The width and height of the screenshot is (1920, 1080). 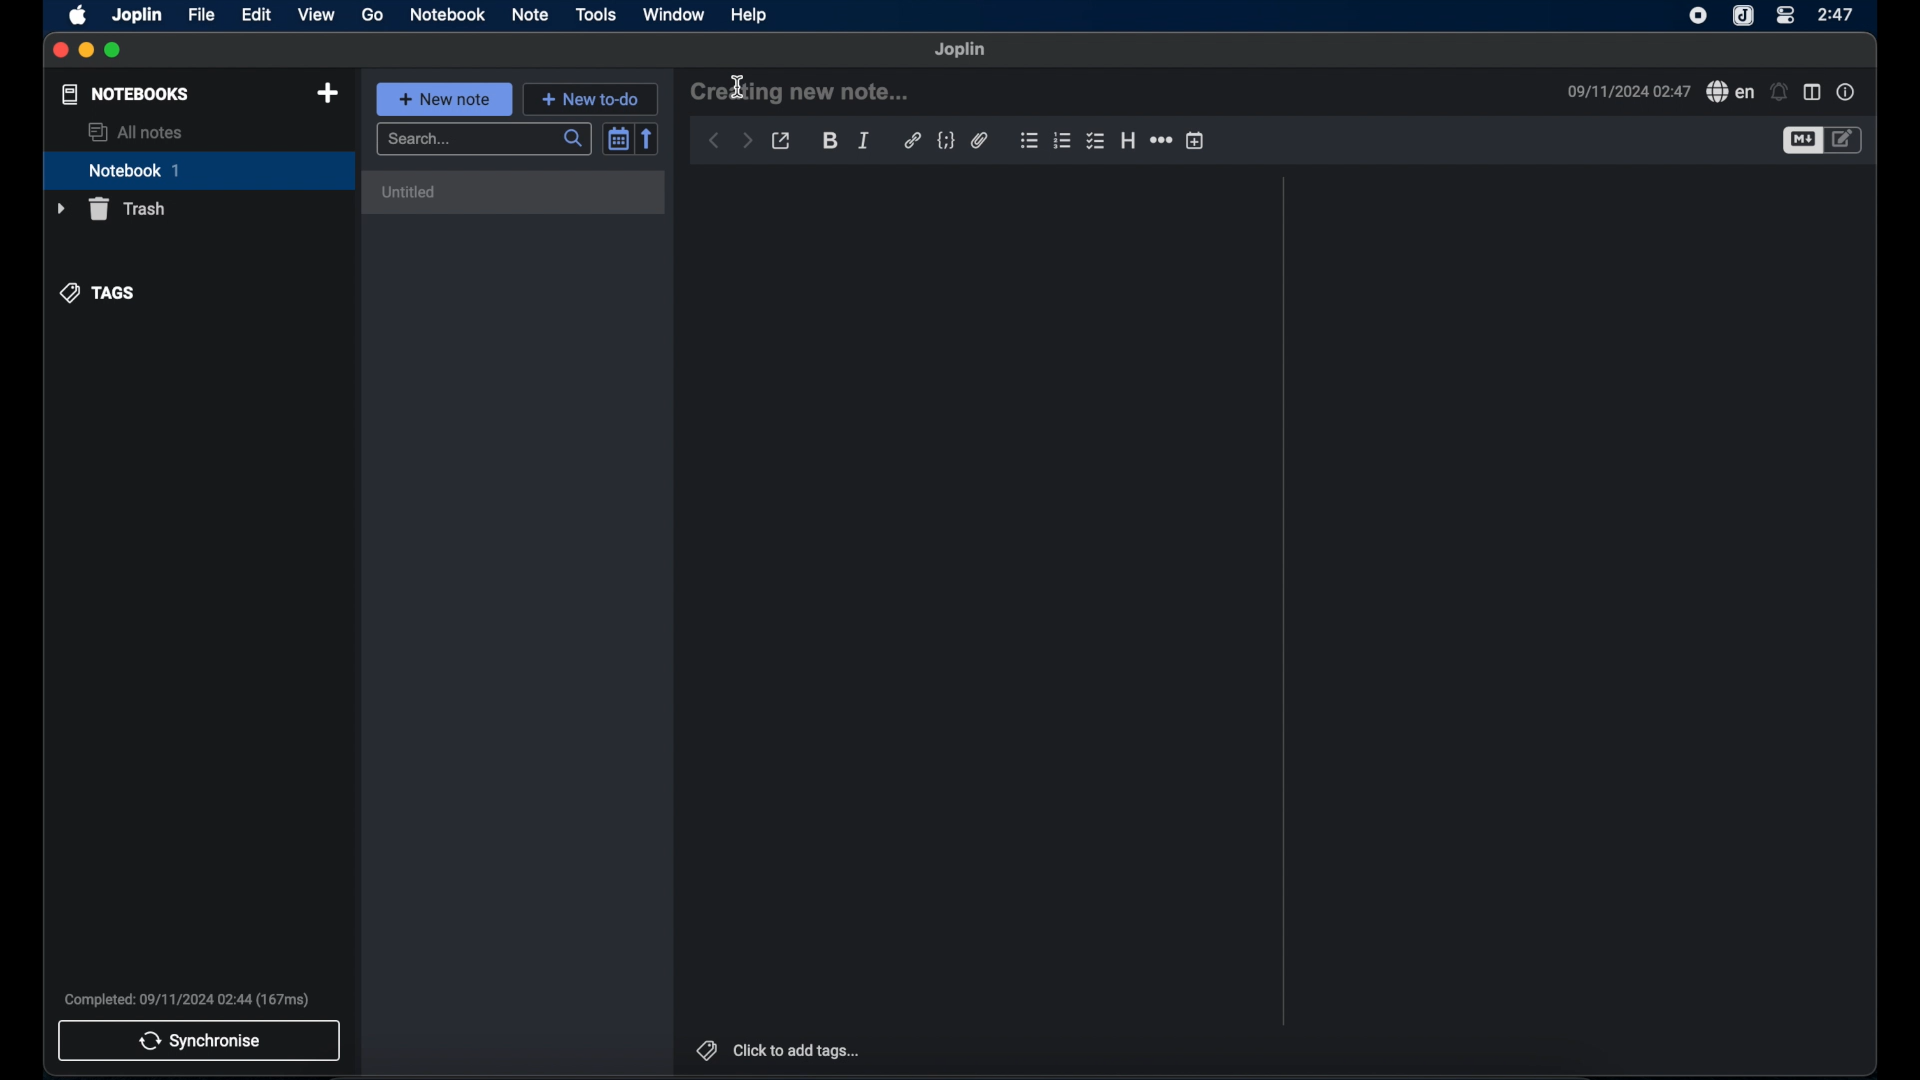 I want to click on 09/11/2024 02:47, so click(x=1626, y=89).